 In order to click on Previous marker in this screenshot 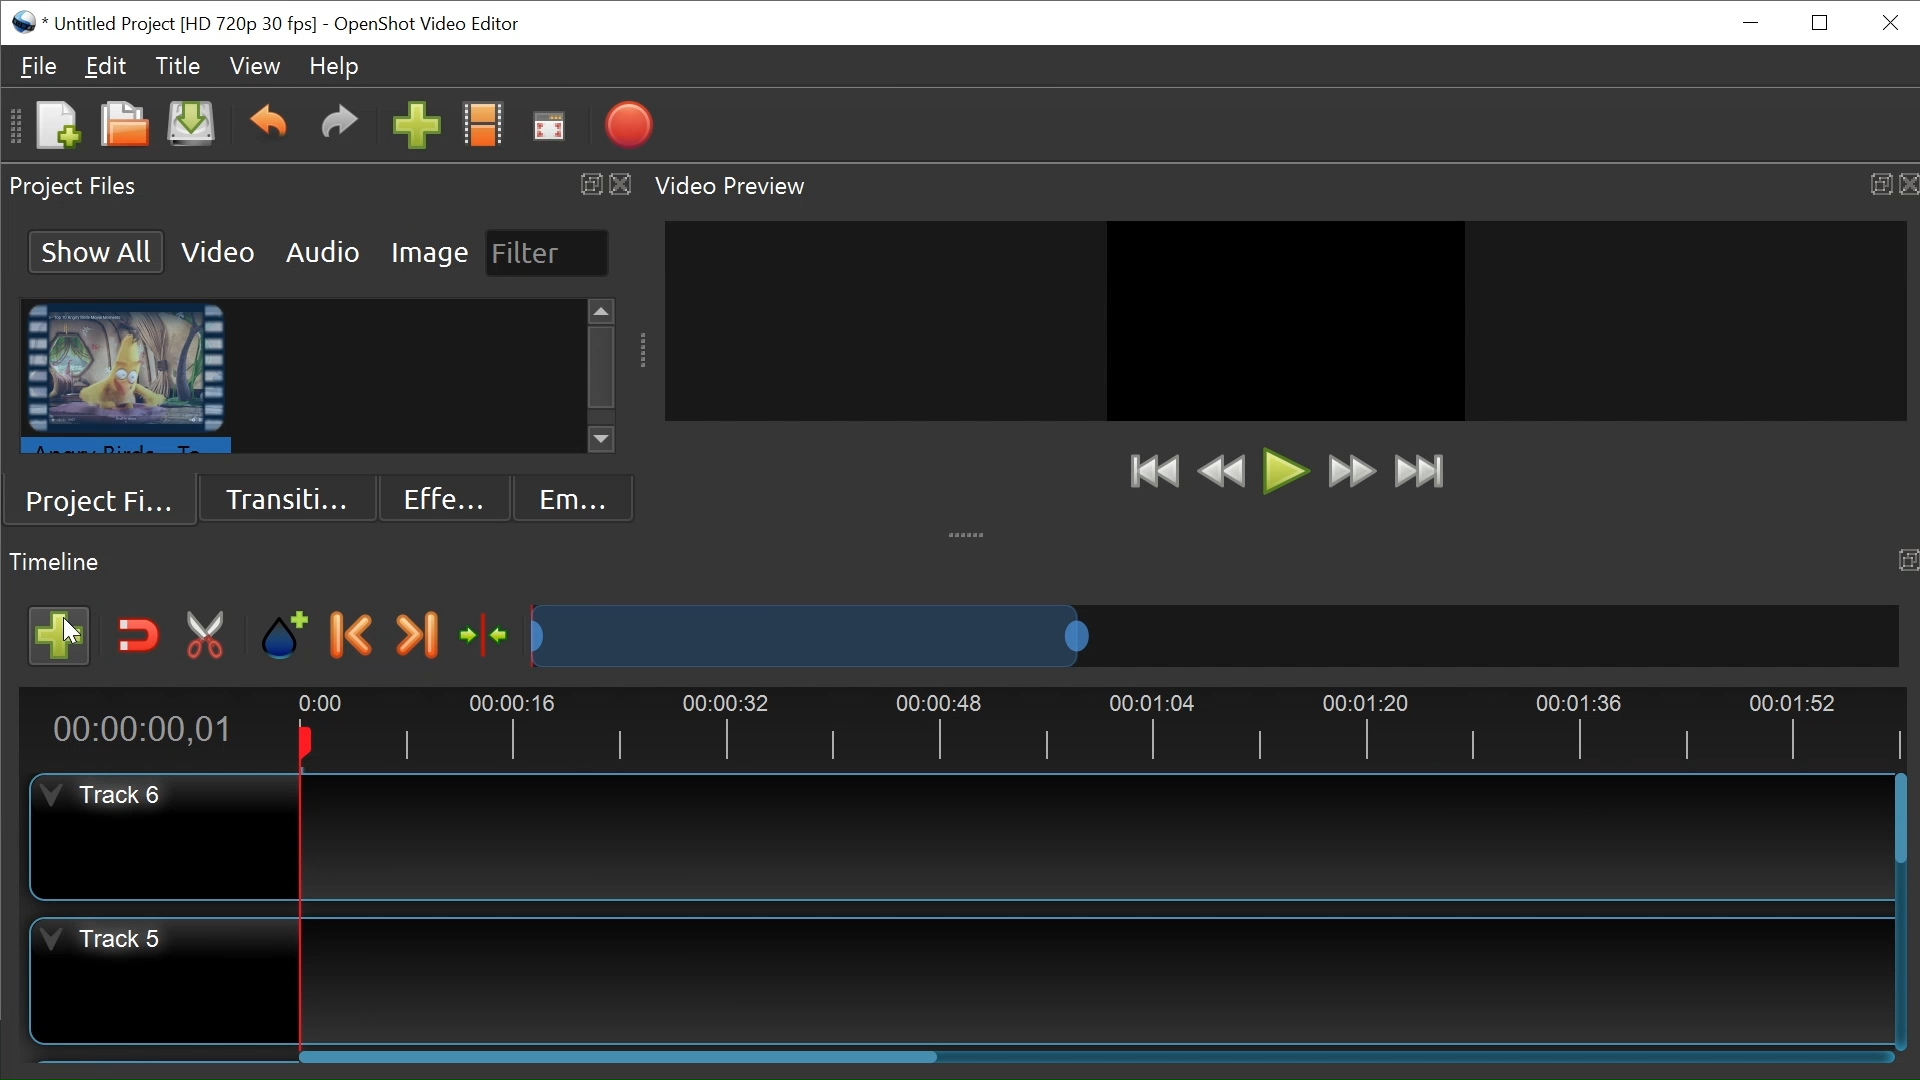, I will do `click(355, 633)`.